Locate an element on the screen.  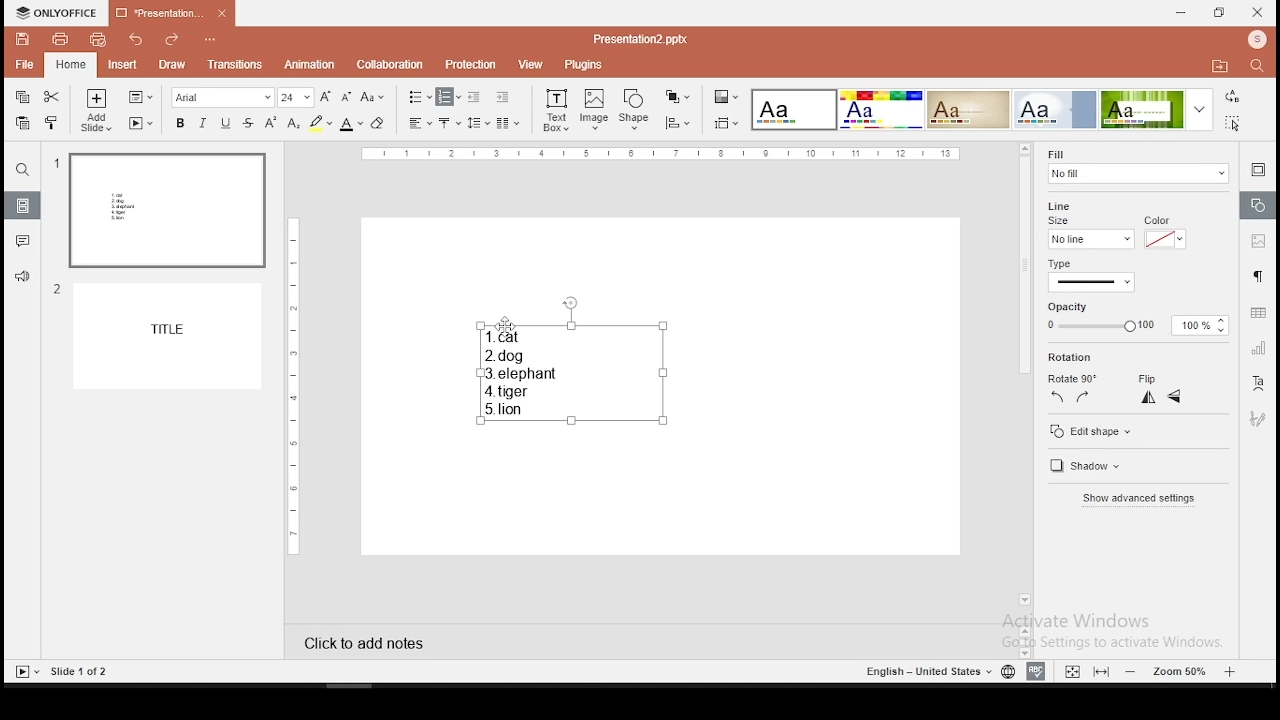
theme is located at coordinates (1157, 109).